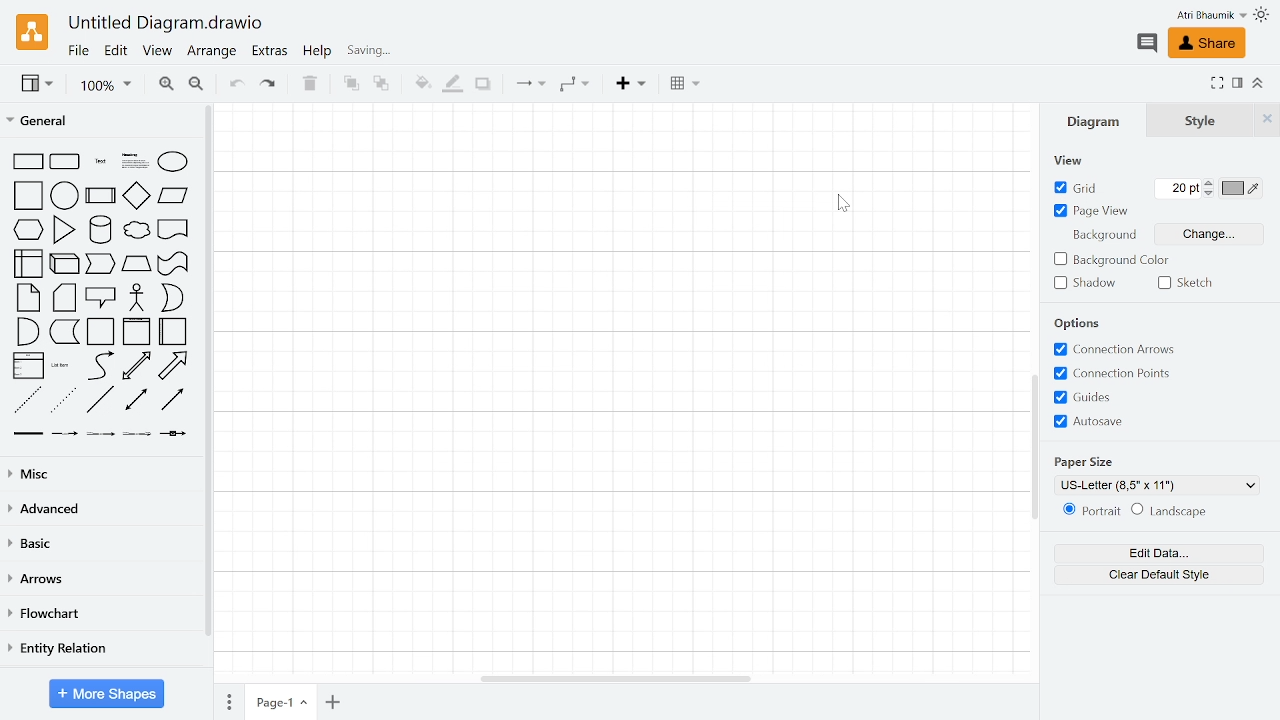 The width and height of the screenshot is (1280, 720). What do you see at coordinates (484, 85) in the screenshot?
I see `Shadow` at bounding box center [484, 85].